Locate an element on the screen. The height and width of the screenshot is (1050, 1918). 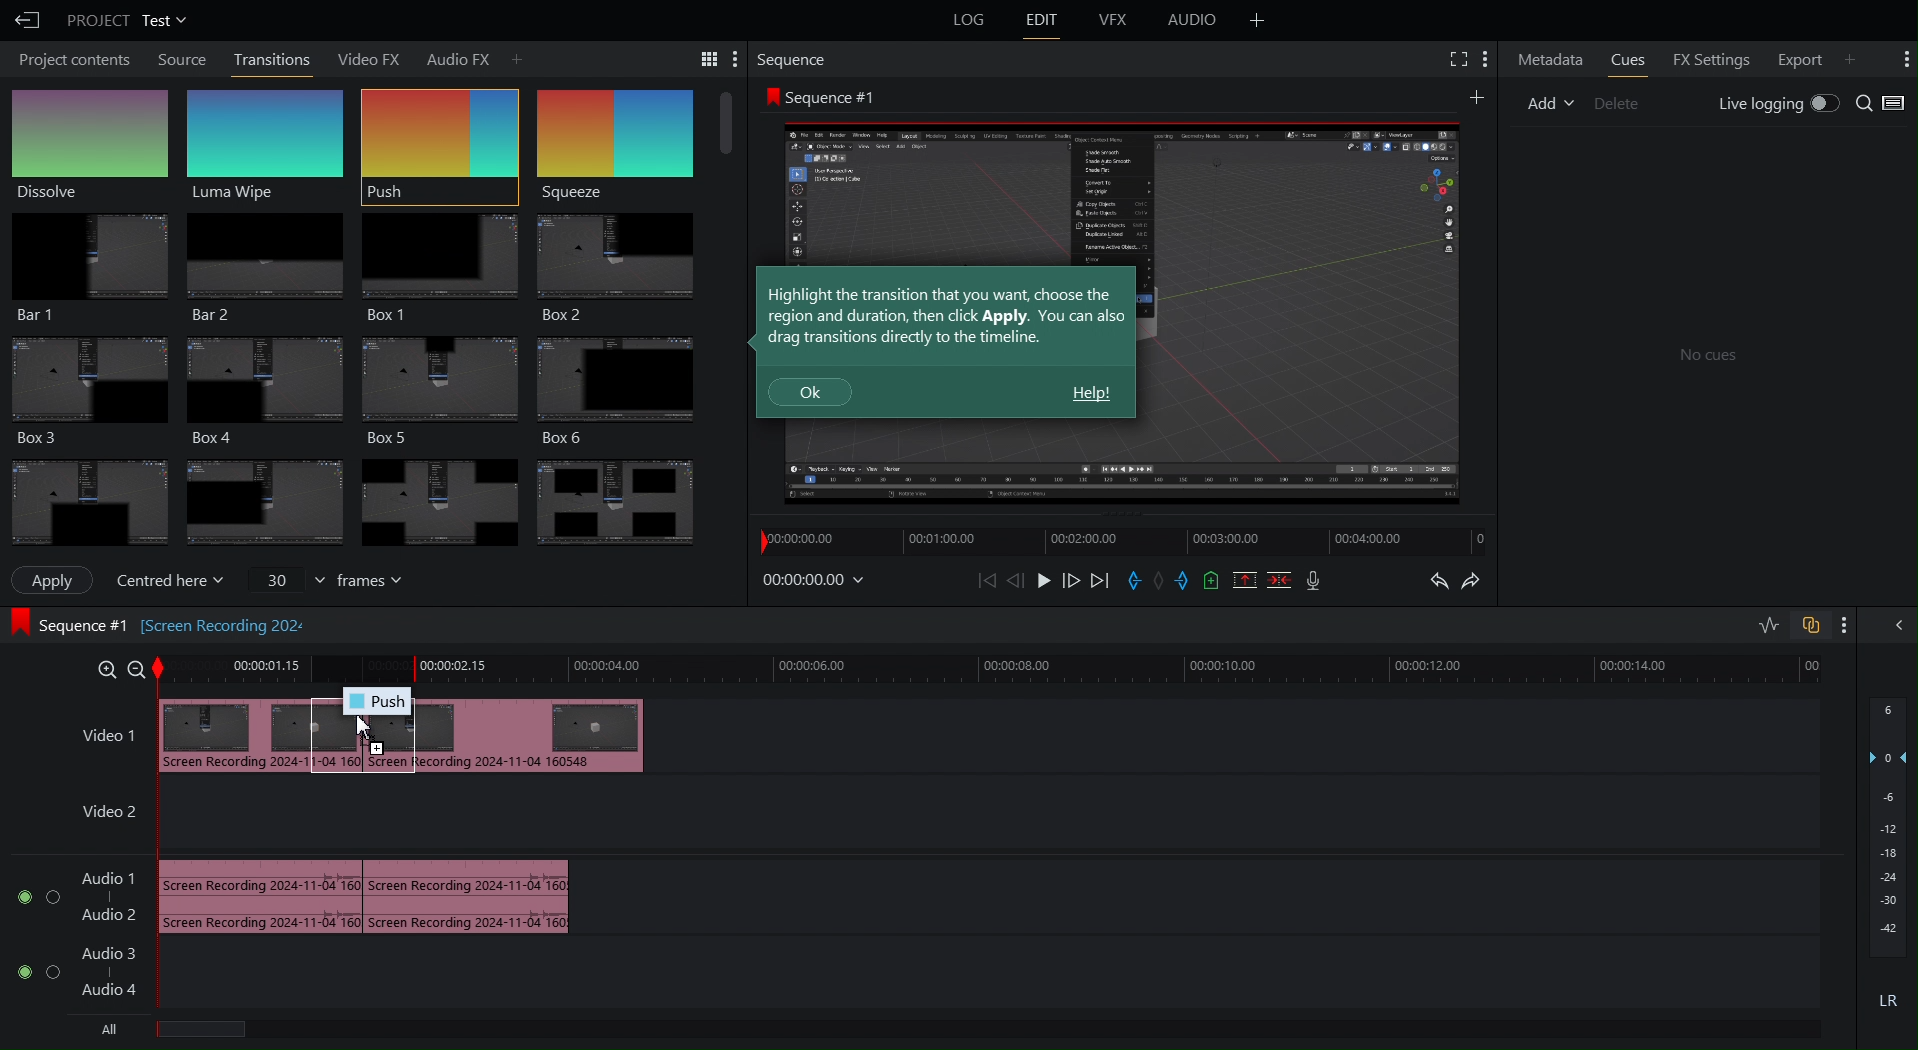
Project Test is located at coordinates (125, 20).